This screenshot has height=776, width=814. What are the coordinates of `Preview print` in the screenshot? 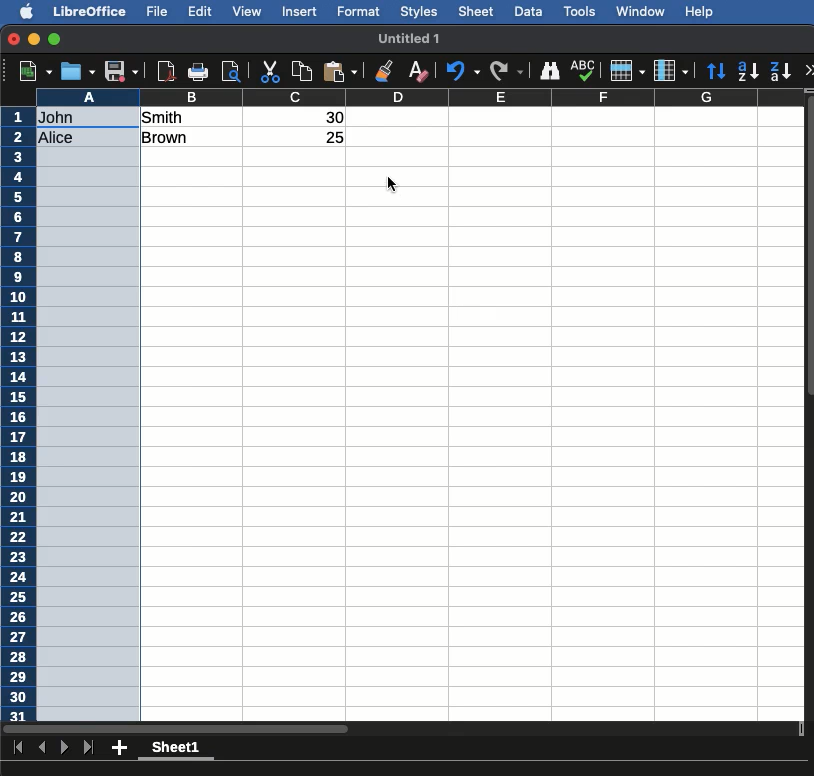 It's located at (231, 72).